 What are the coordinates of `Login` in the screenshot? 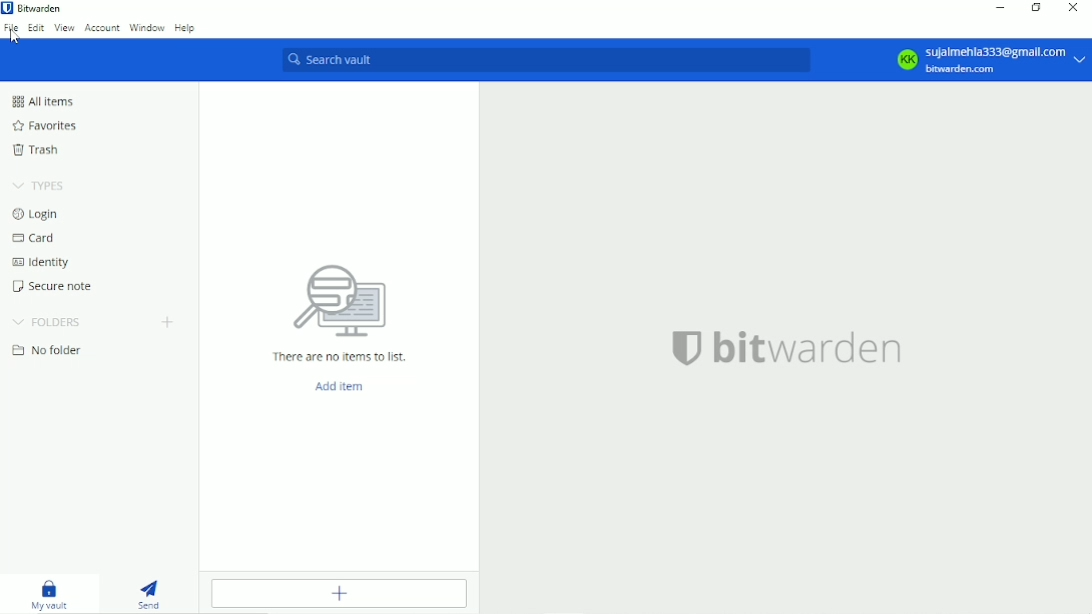 It's located at (35, 214).